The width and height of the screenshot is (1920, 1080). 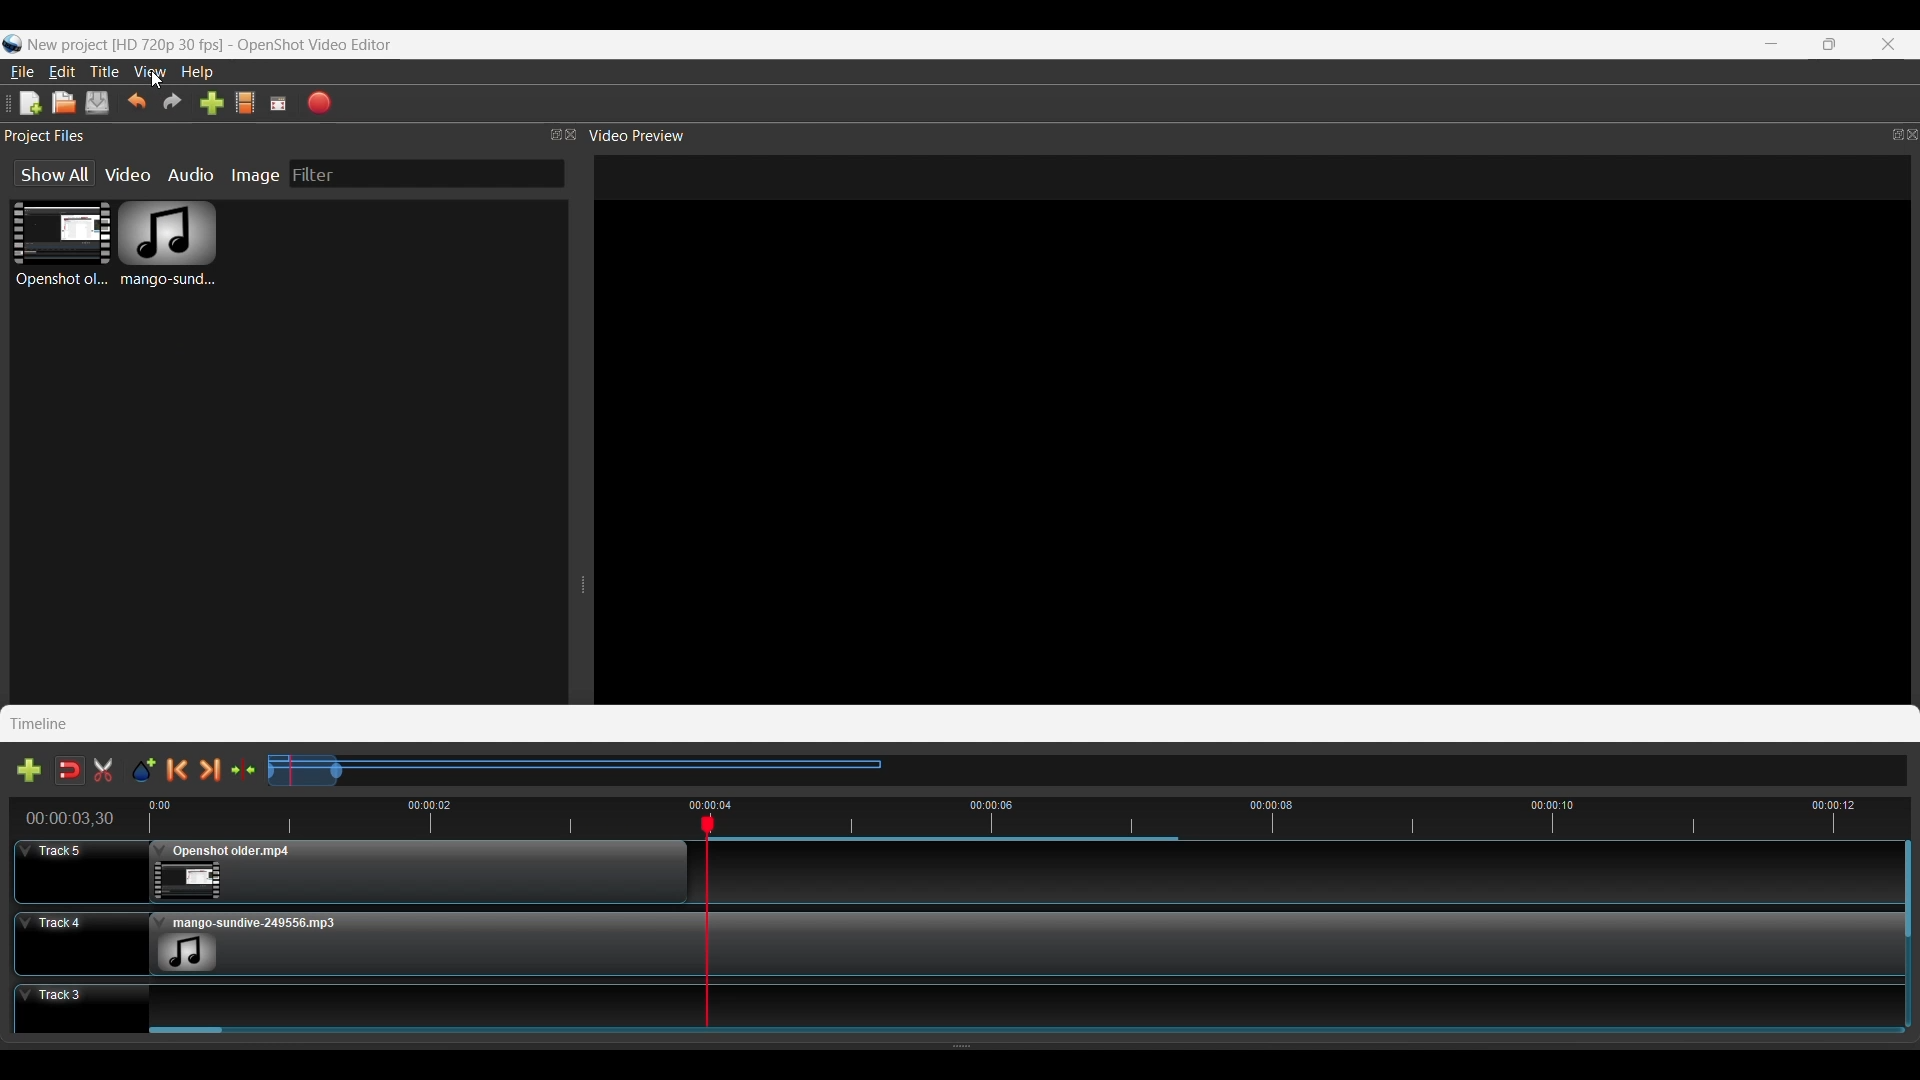 I want to click on Video File, so click(x=61, y=244).